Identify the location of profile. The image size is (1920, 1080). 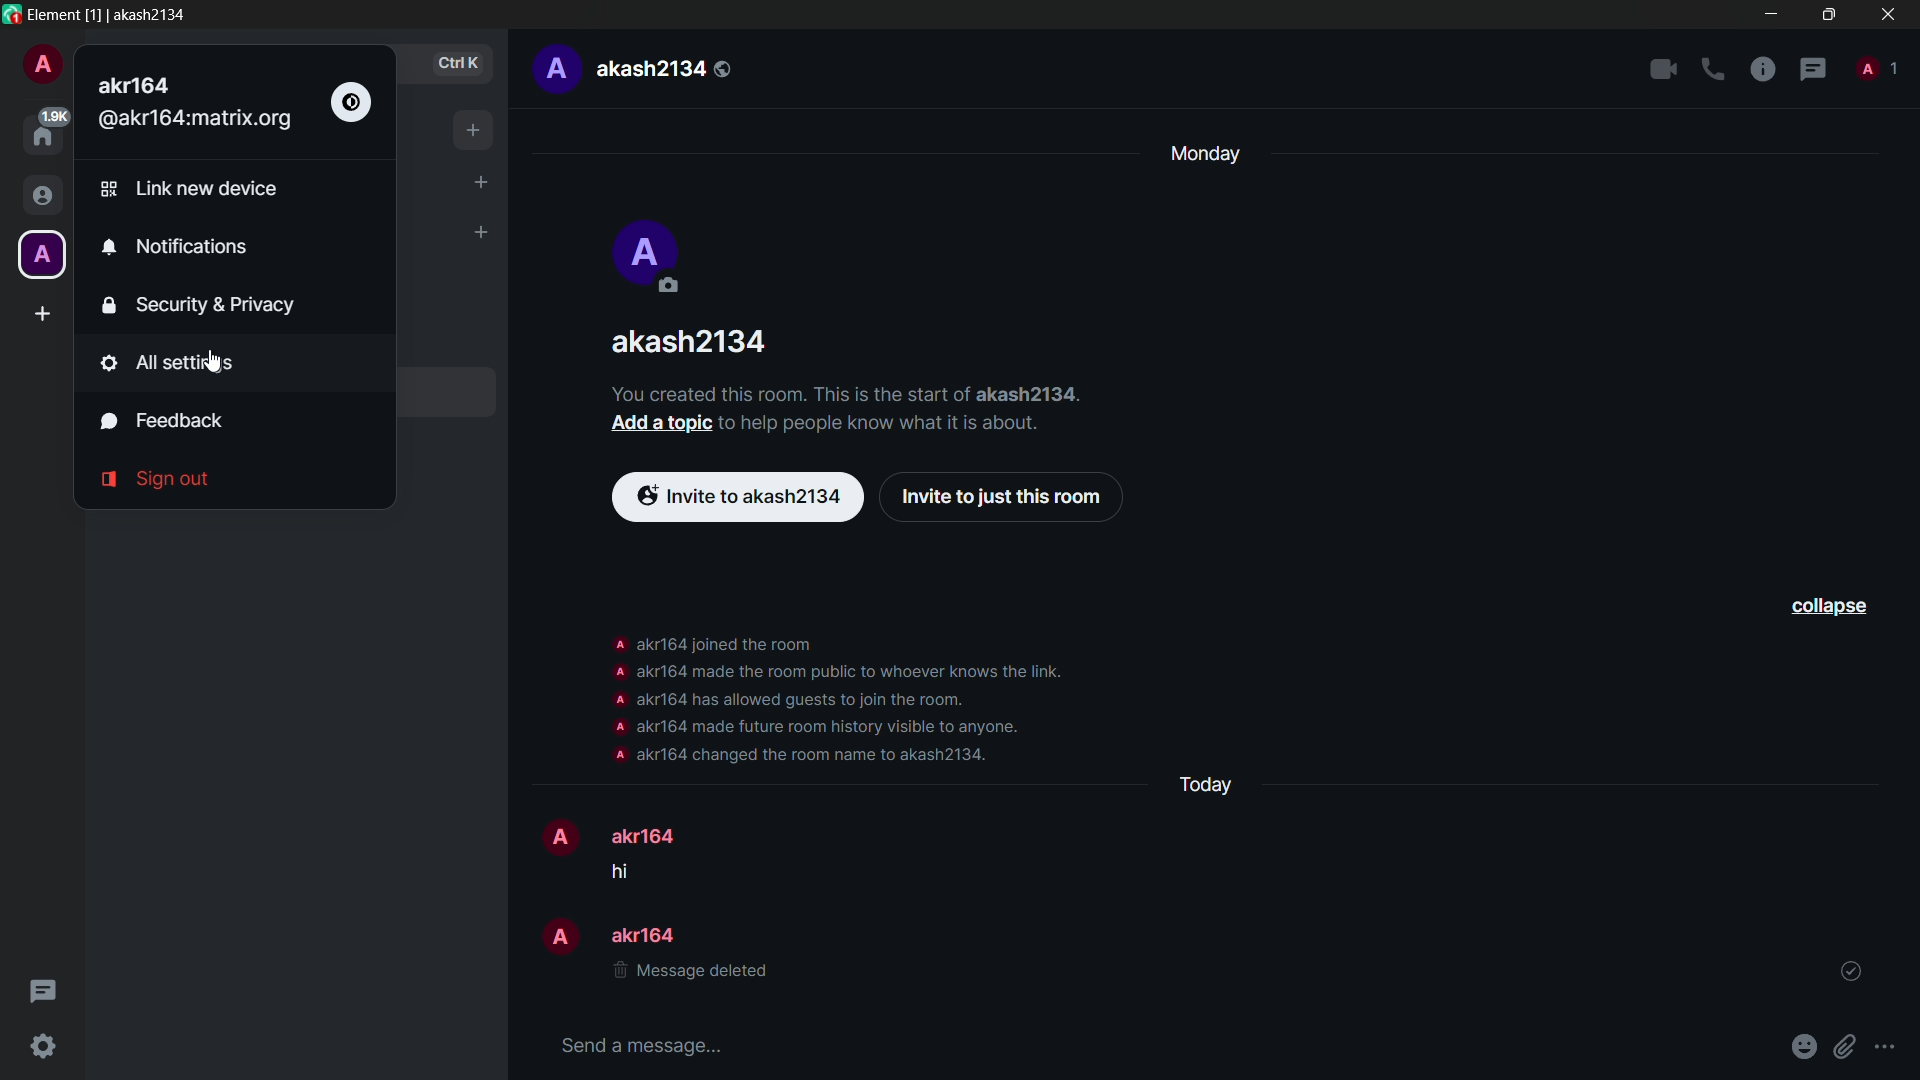
(42, 67).